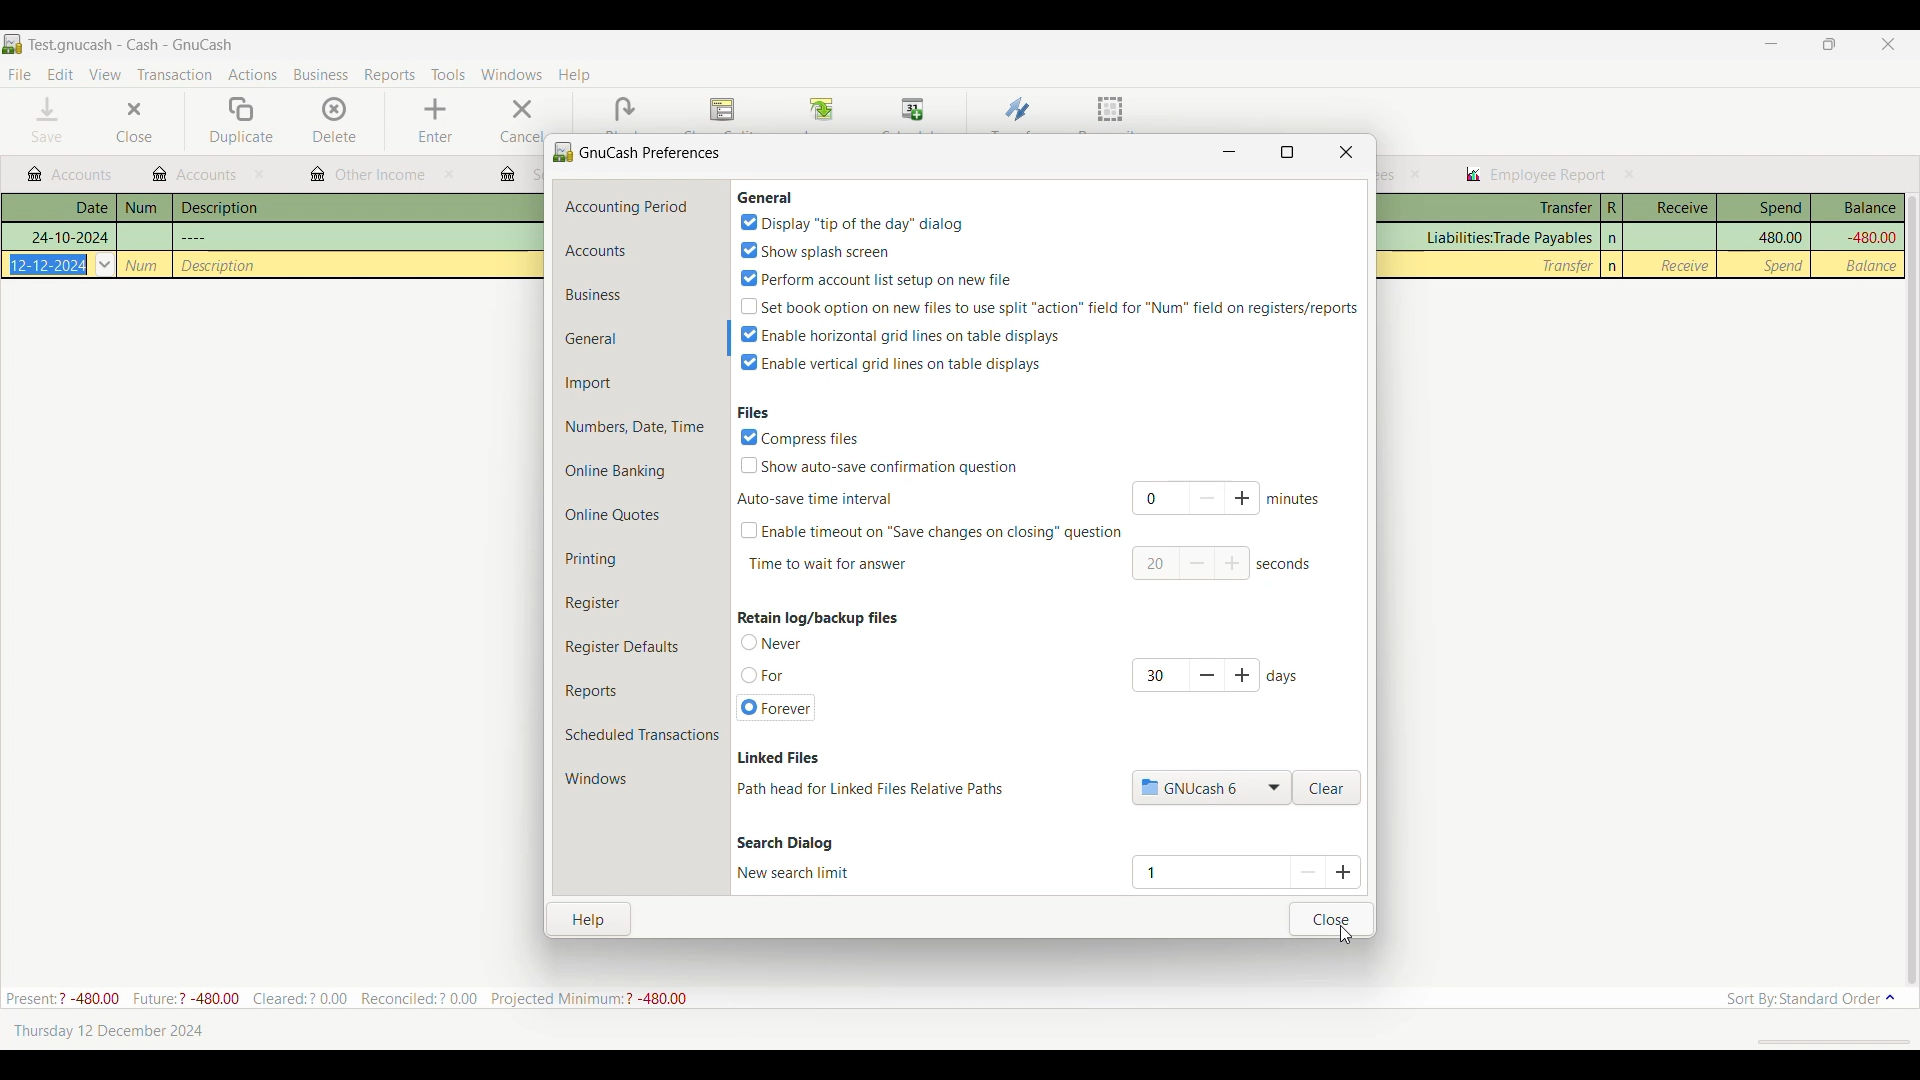 The width and height of the screenshot is (1920, 1080). I want to click on value, so click(1150, 564).